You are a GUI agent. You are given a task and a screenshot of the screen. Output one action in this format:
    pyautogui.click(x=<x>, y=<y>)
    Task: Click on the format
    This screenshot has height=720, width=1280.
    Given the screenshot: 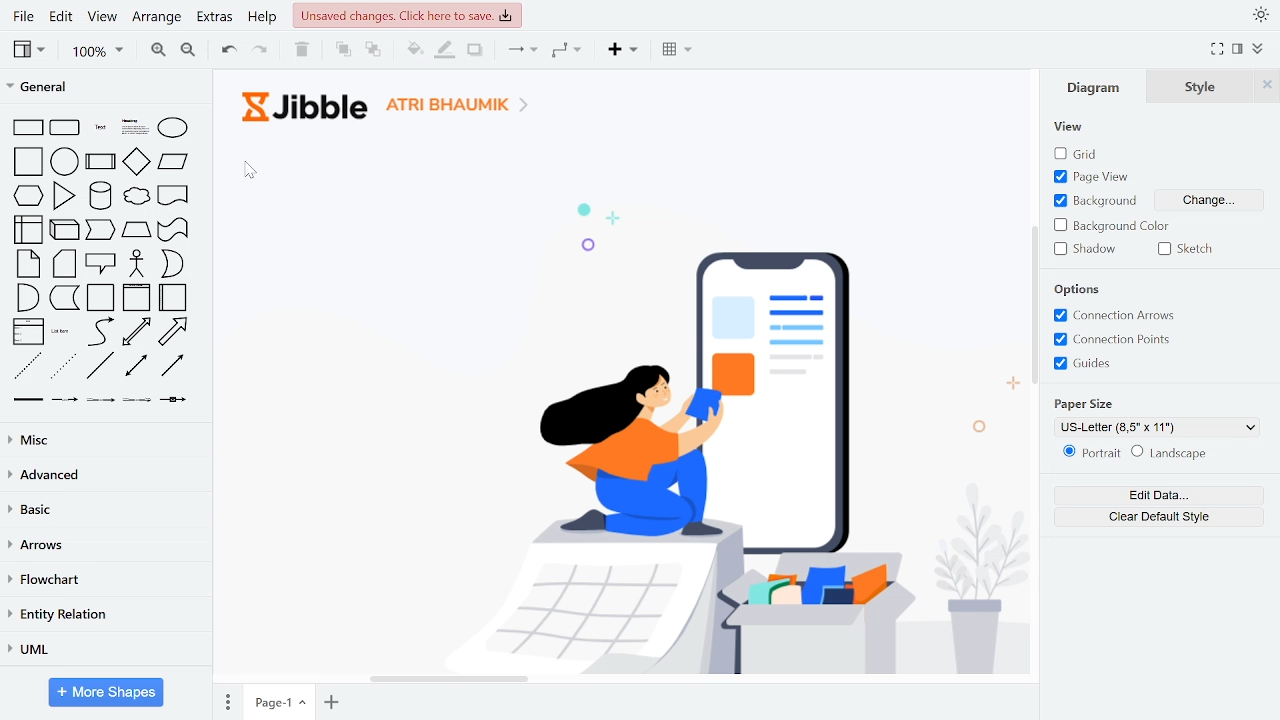 What is the action you would take?
    pyautogui.click(x=1237, y=50)
    